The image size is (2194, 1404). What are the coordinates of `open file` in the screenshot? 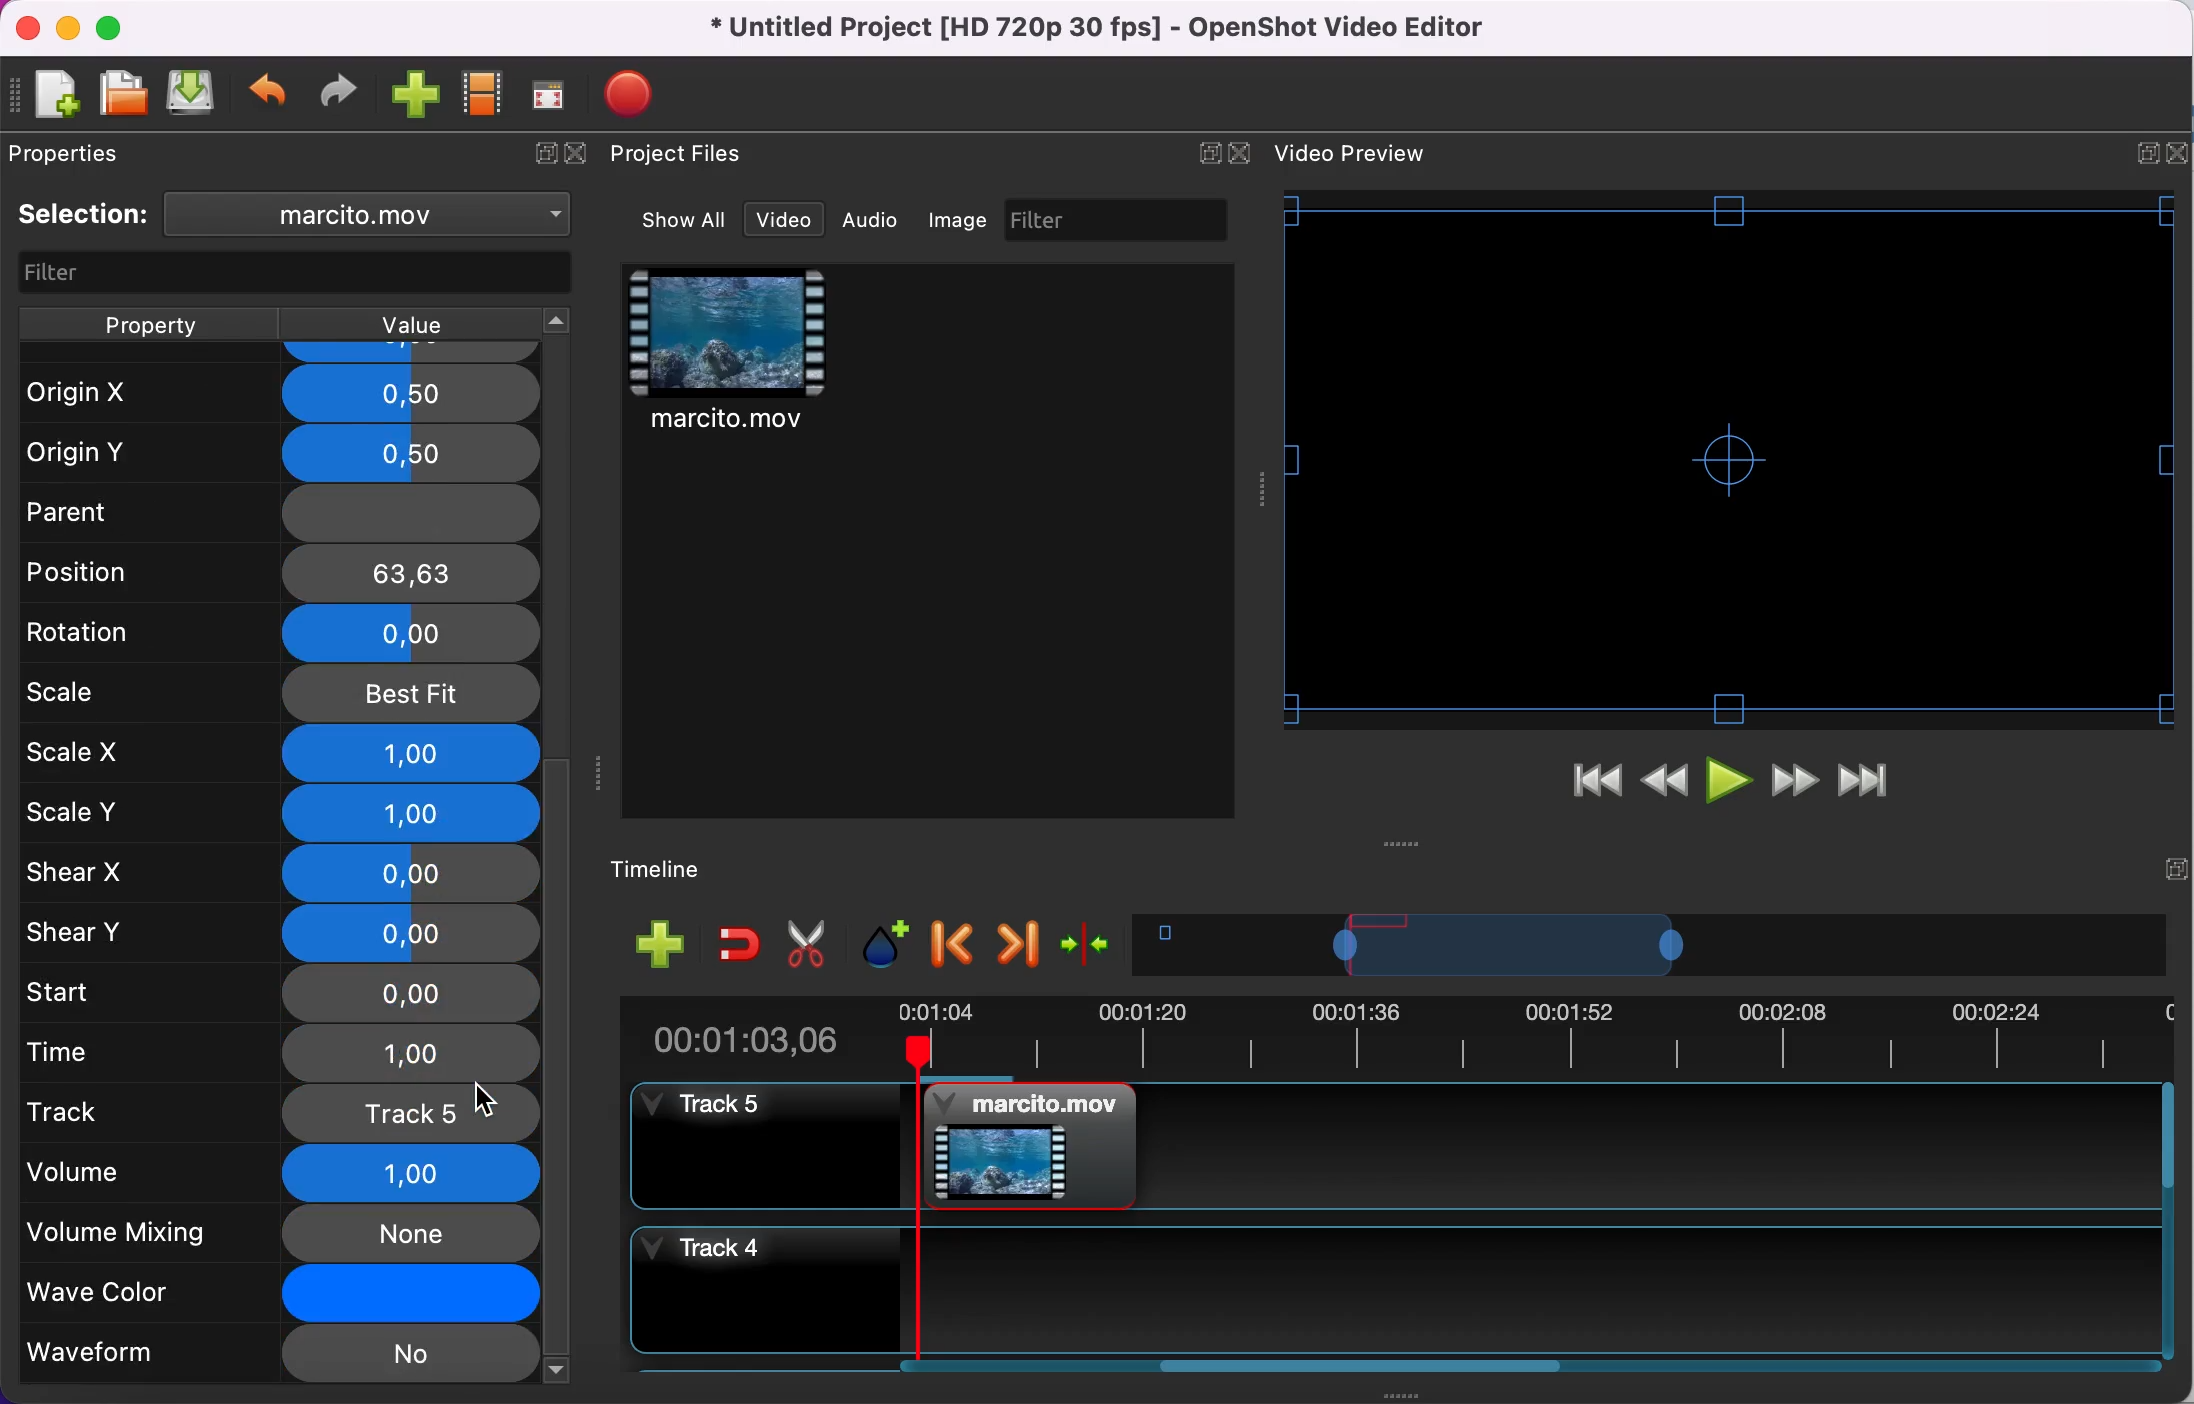 It's located at (122, 95).